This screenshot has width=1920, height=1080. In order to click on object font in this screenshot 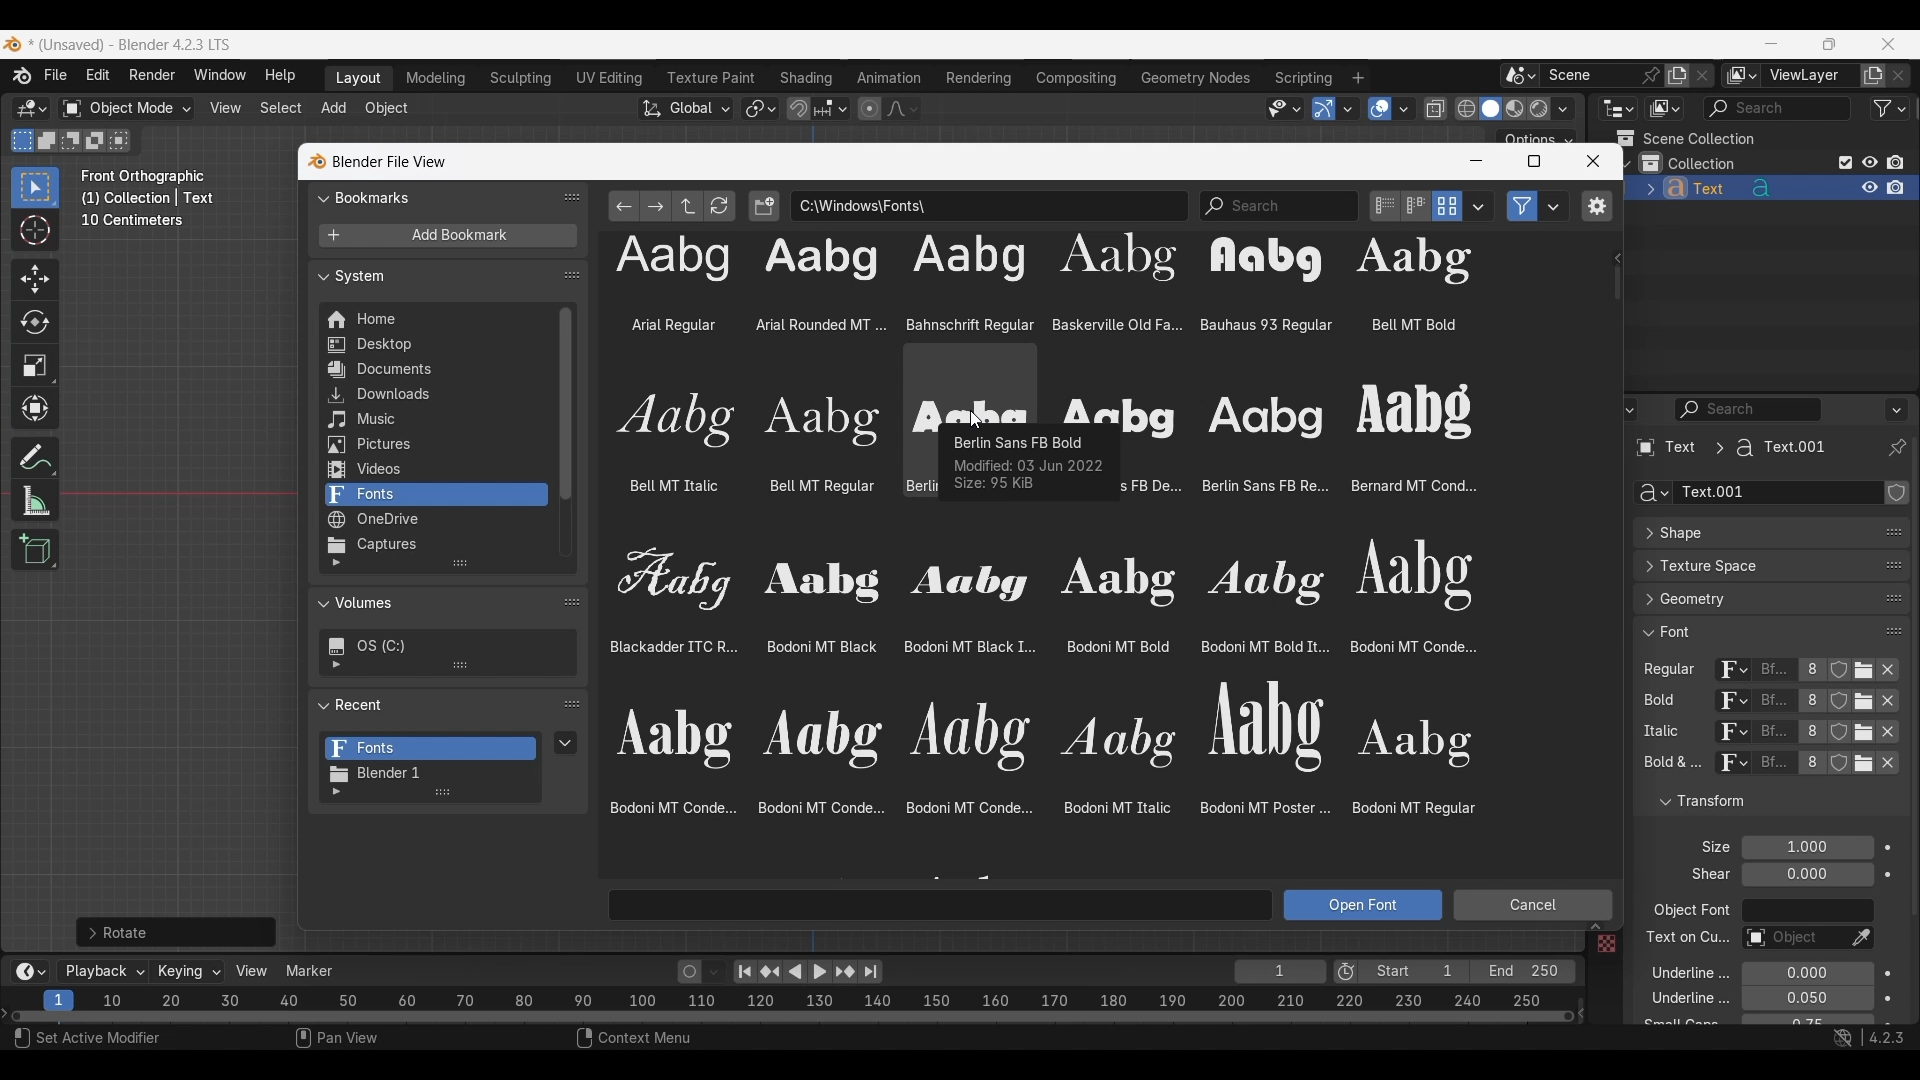, I will do `click(1690, 913)`.